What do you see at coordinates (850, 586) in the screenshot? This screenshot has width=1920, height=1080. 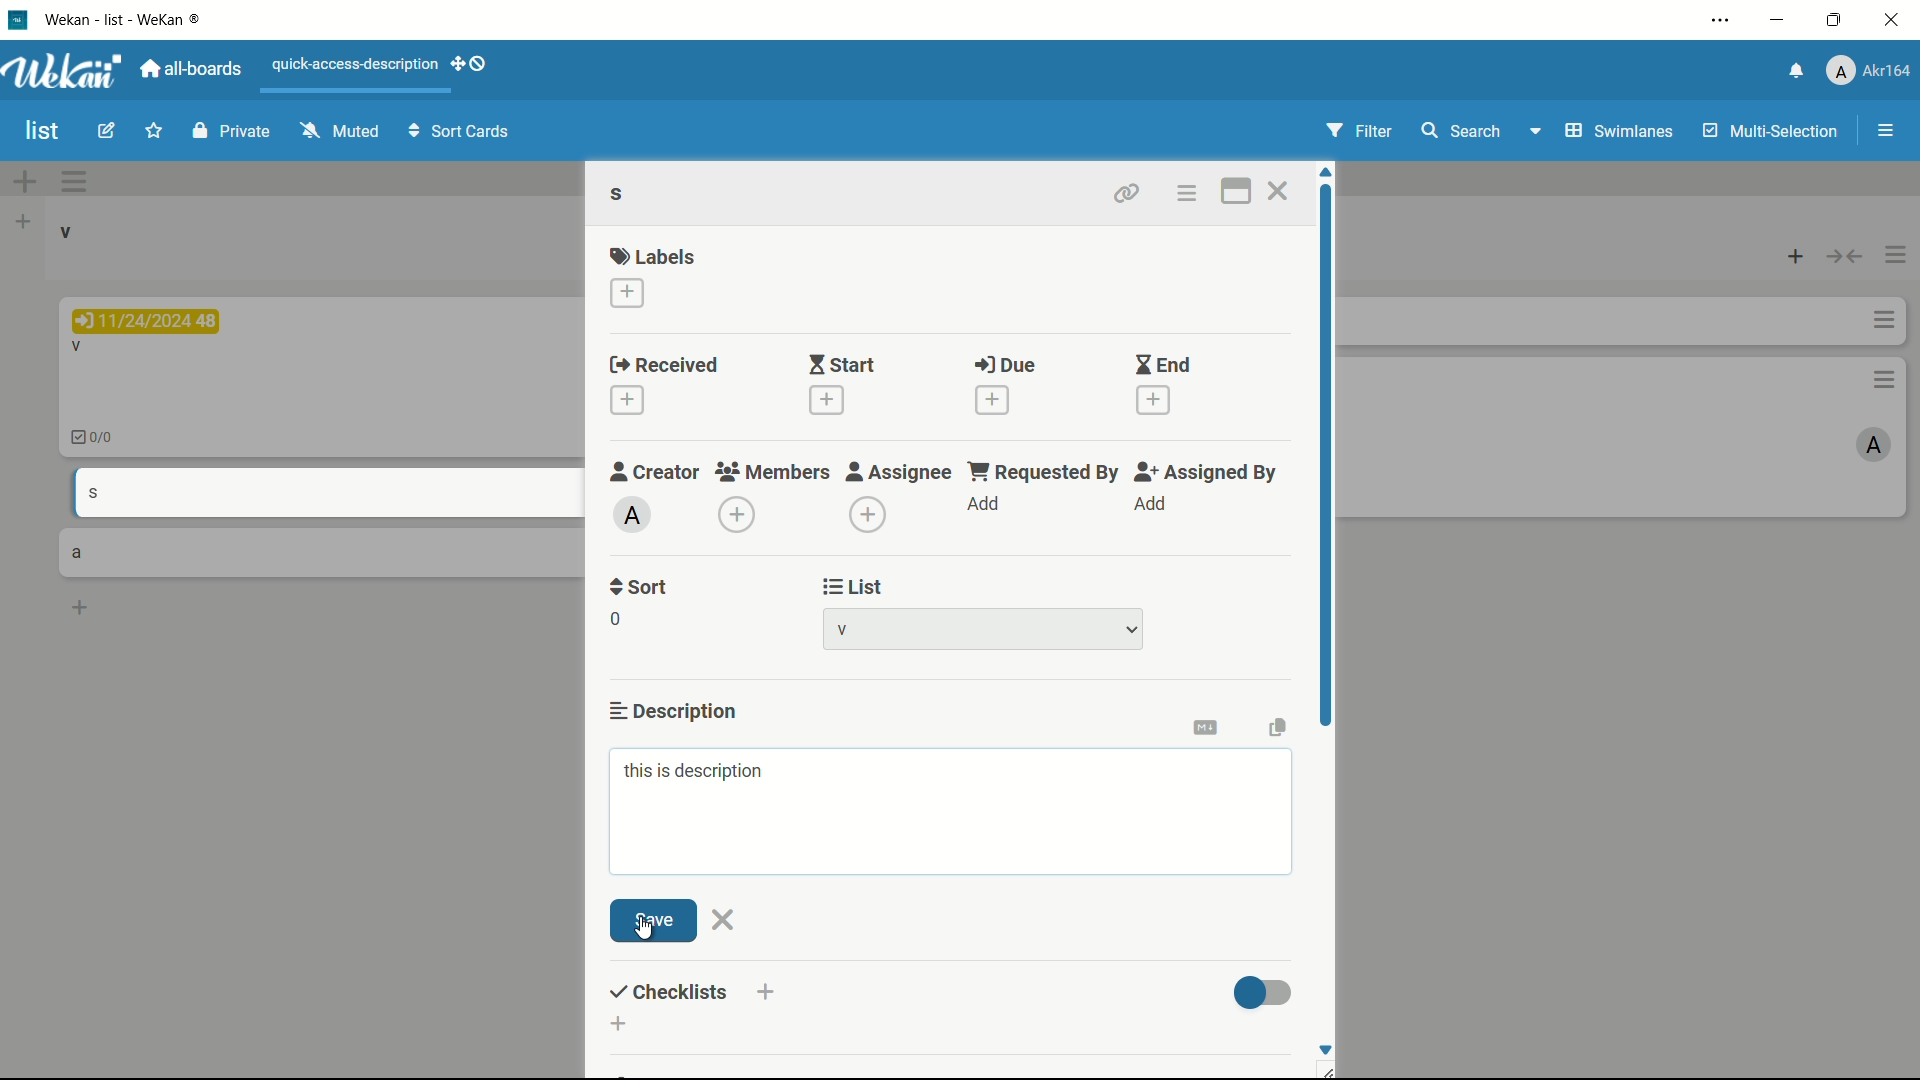 I see `list` at bounding box center [850, 586].